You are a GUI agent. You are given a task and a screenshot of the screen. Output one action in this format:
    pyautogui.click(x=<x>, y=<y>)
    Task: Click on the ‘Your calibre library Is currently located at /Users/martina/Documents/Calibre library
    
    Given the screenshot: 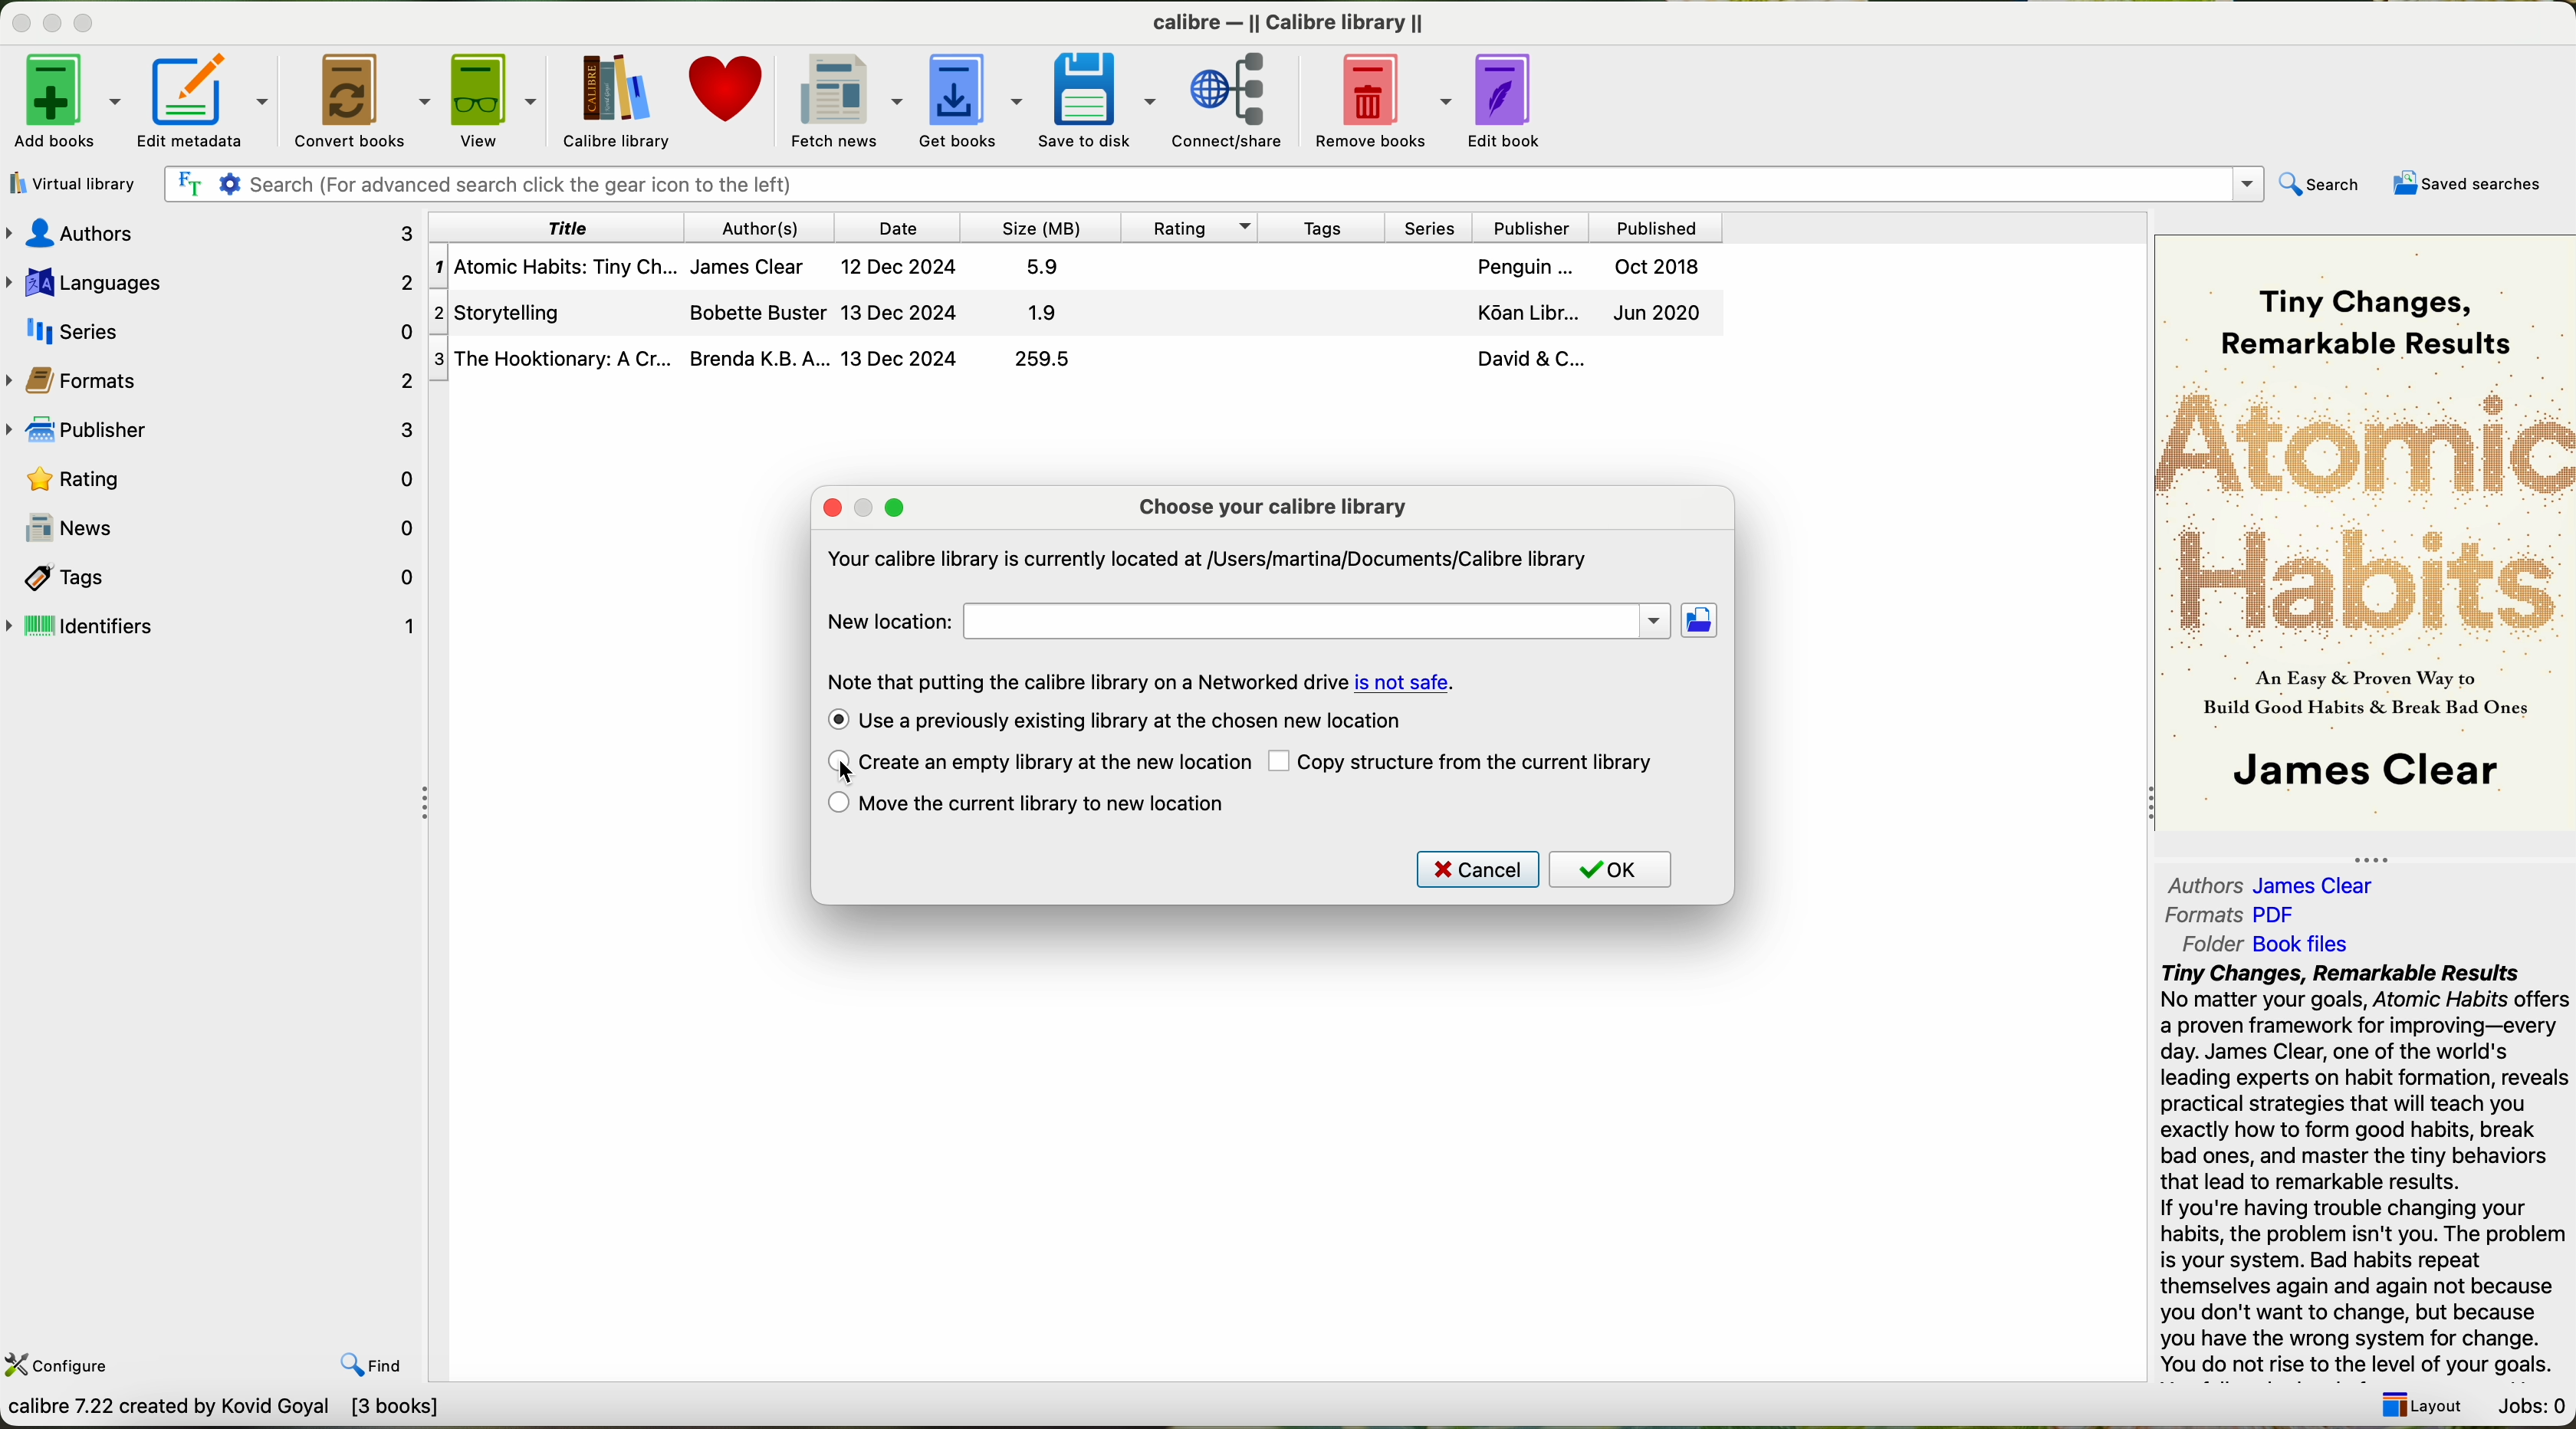 What is the action you would take?
    pyautogui.click(x=1204, y=563)
    